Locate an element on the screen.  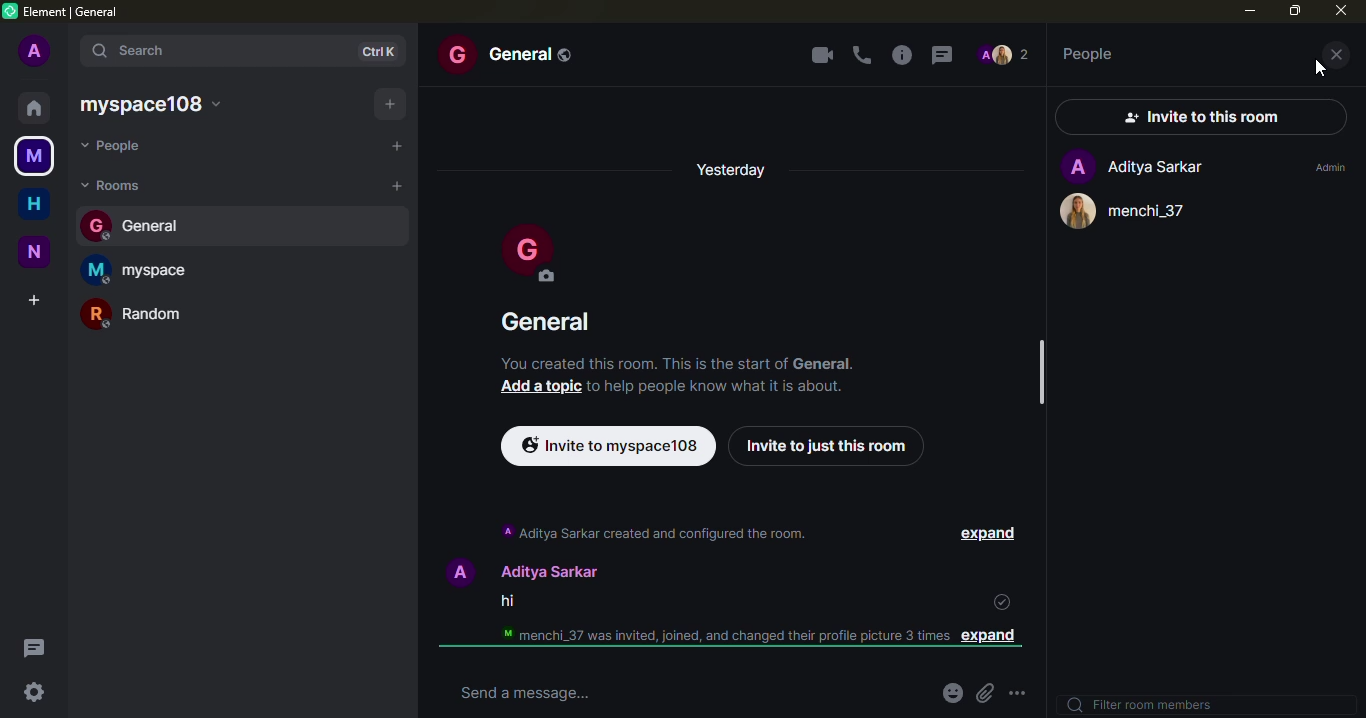
audio call is located at coordinates (860, 54).